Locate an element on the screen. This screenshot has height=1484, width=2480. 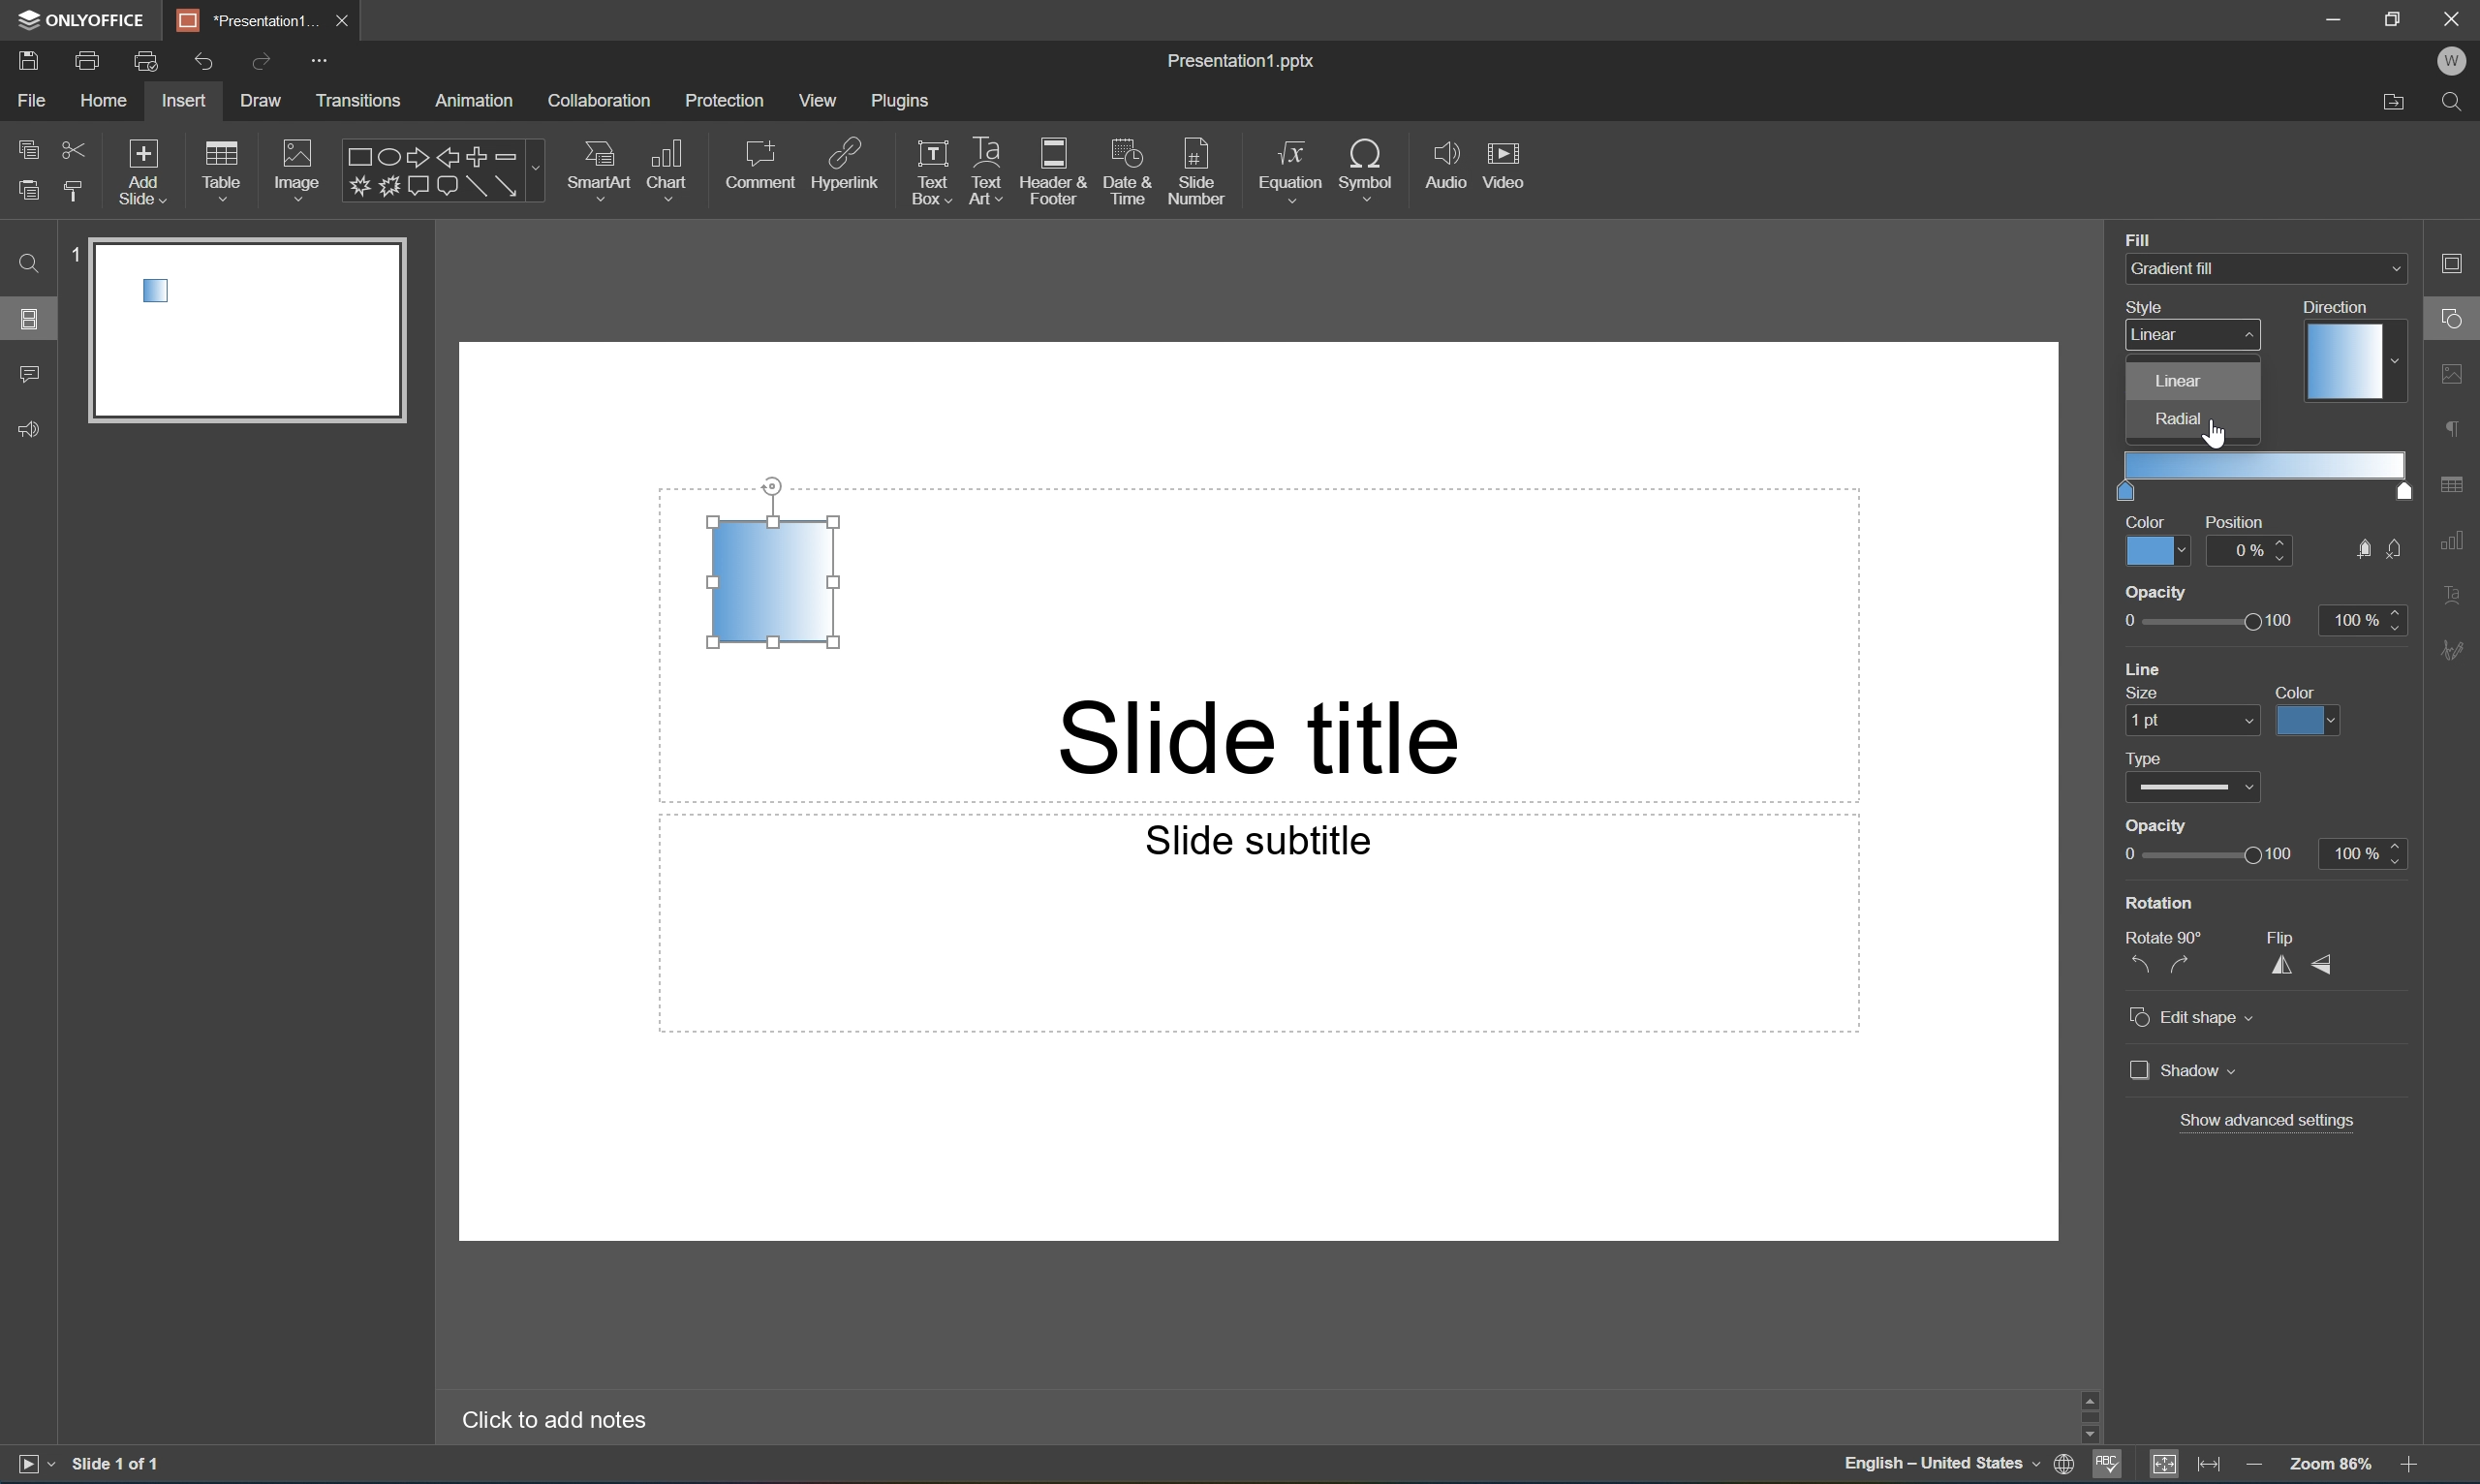
Slide 1 of 1 is located at coordinates (118, 1462).